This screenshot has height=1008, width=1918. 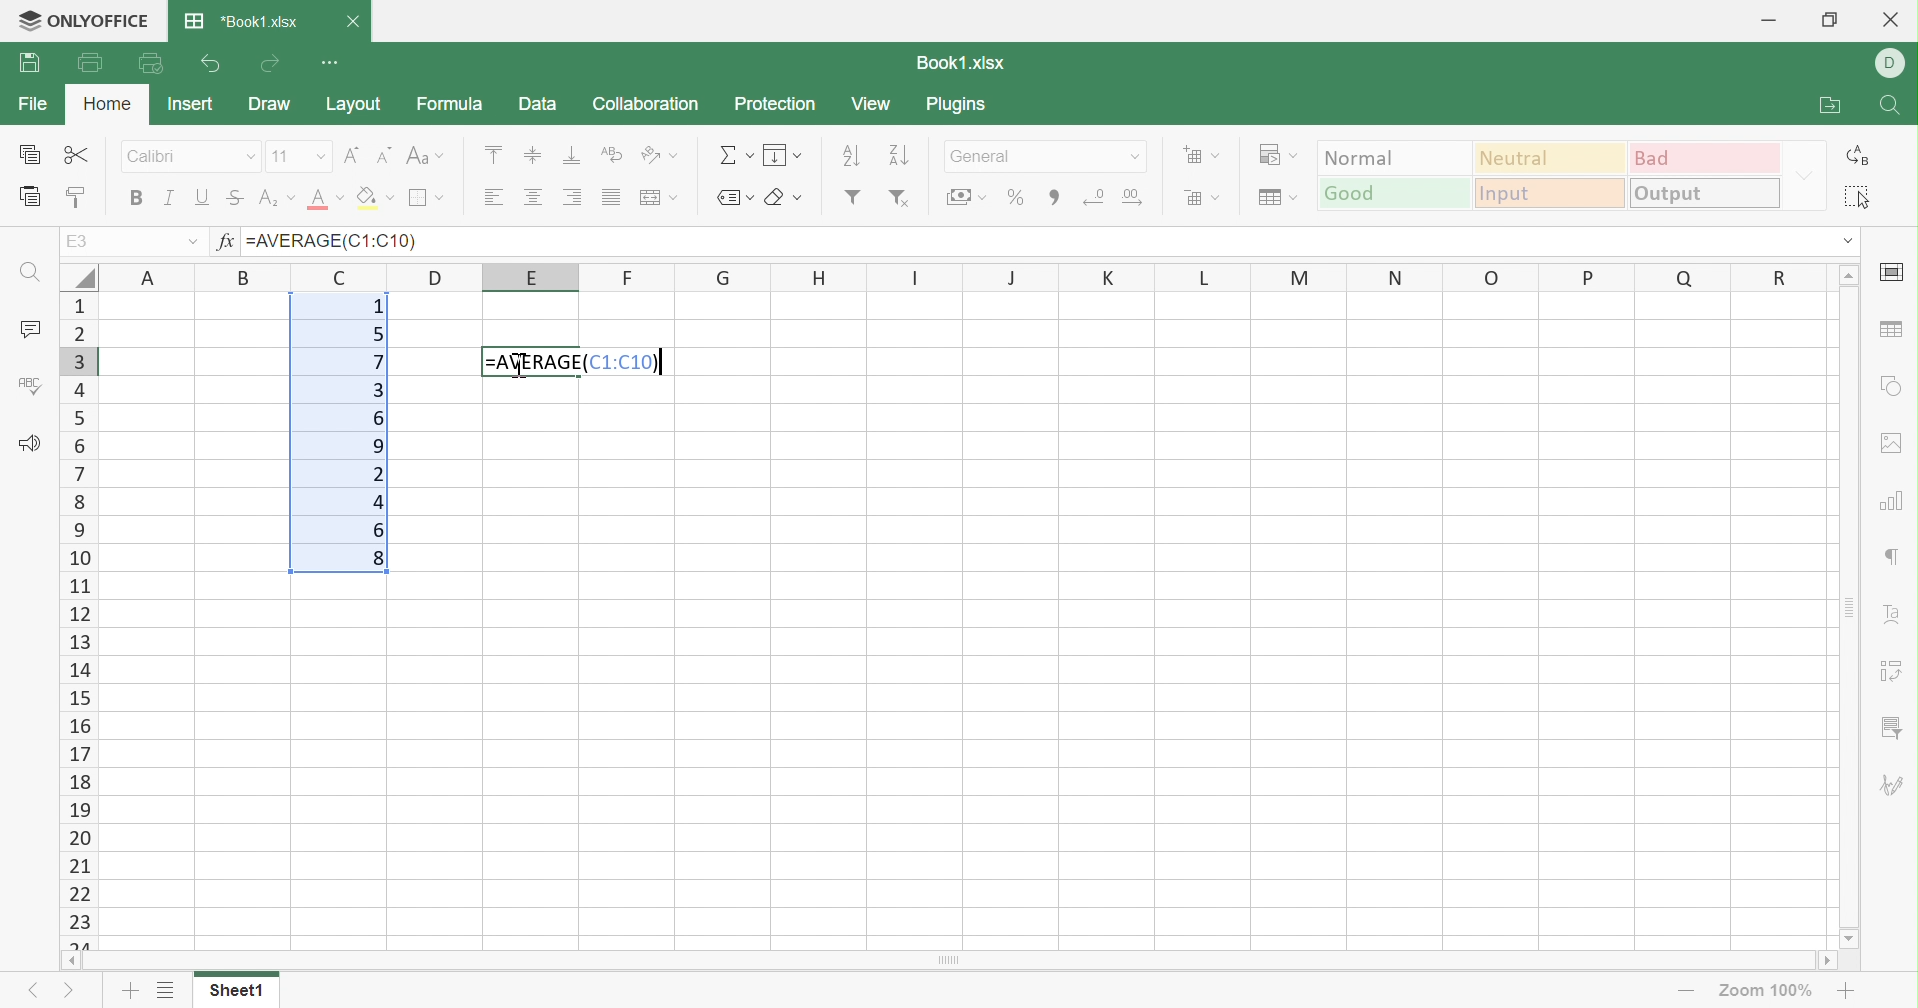 I want to click on Bad, so click(x=1704, y=159).